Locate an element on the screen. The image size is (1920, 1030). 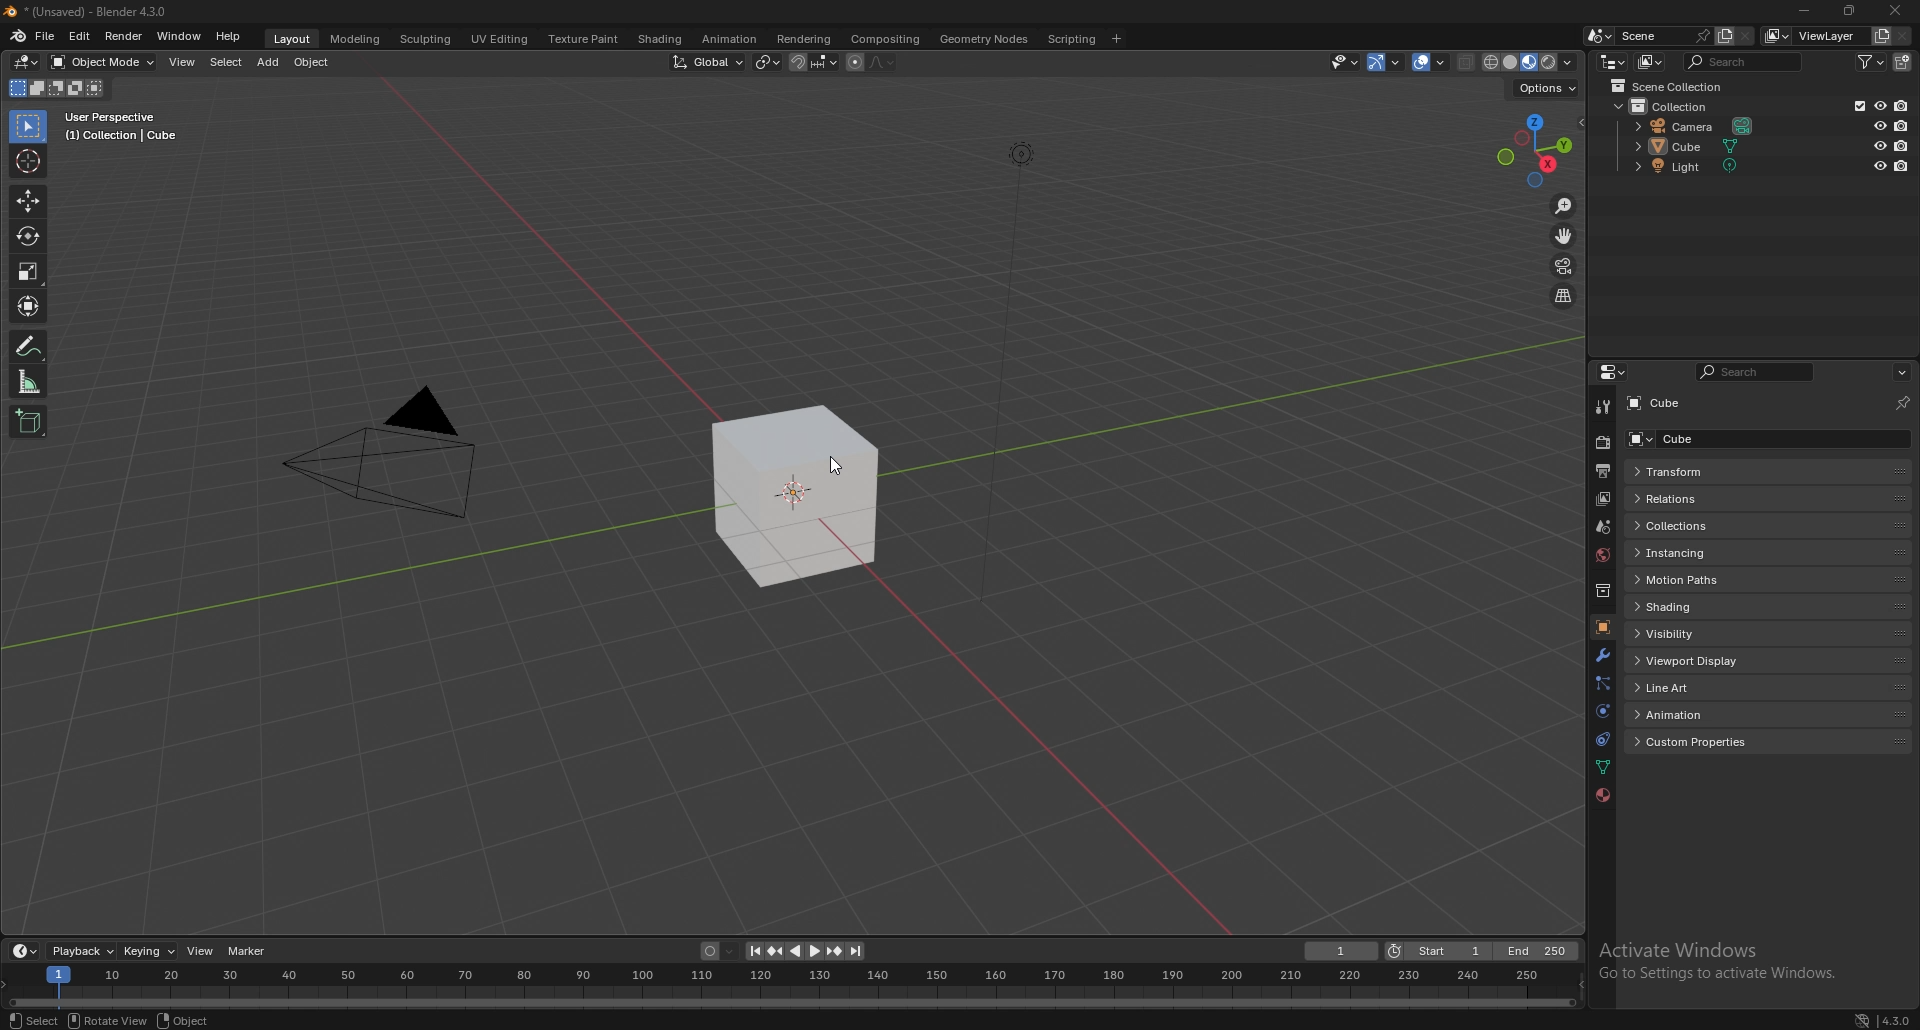
add scene is located at coordinates (1724, 36).